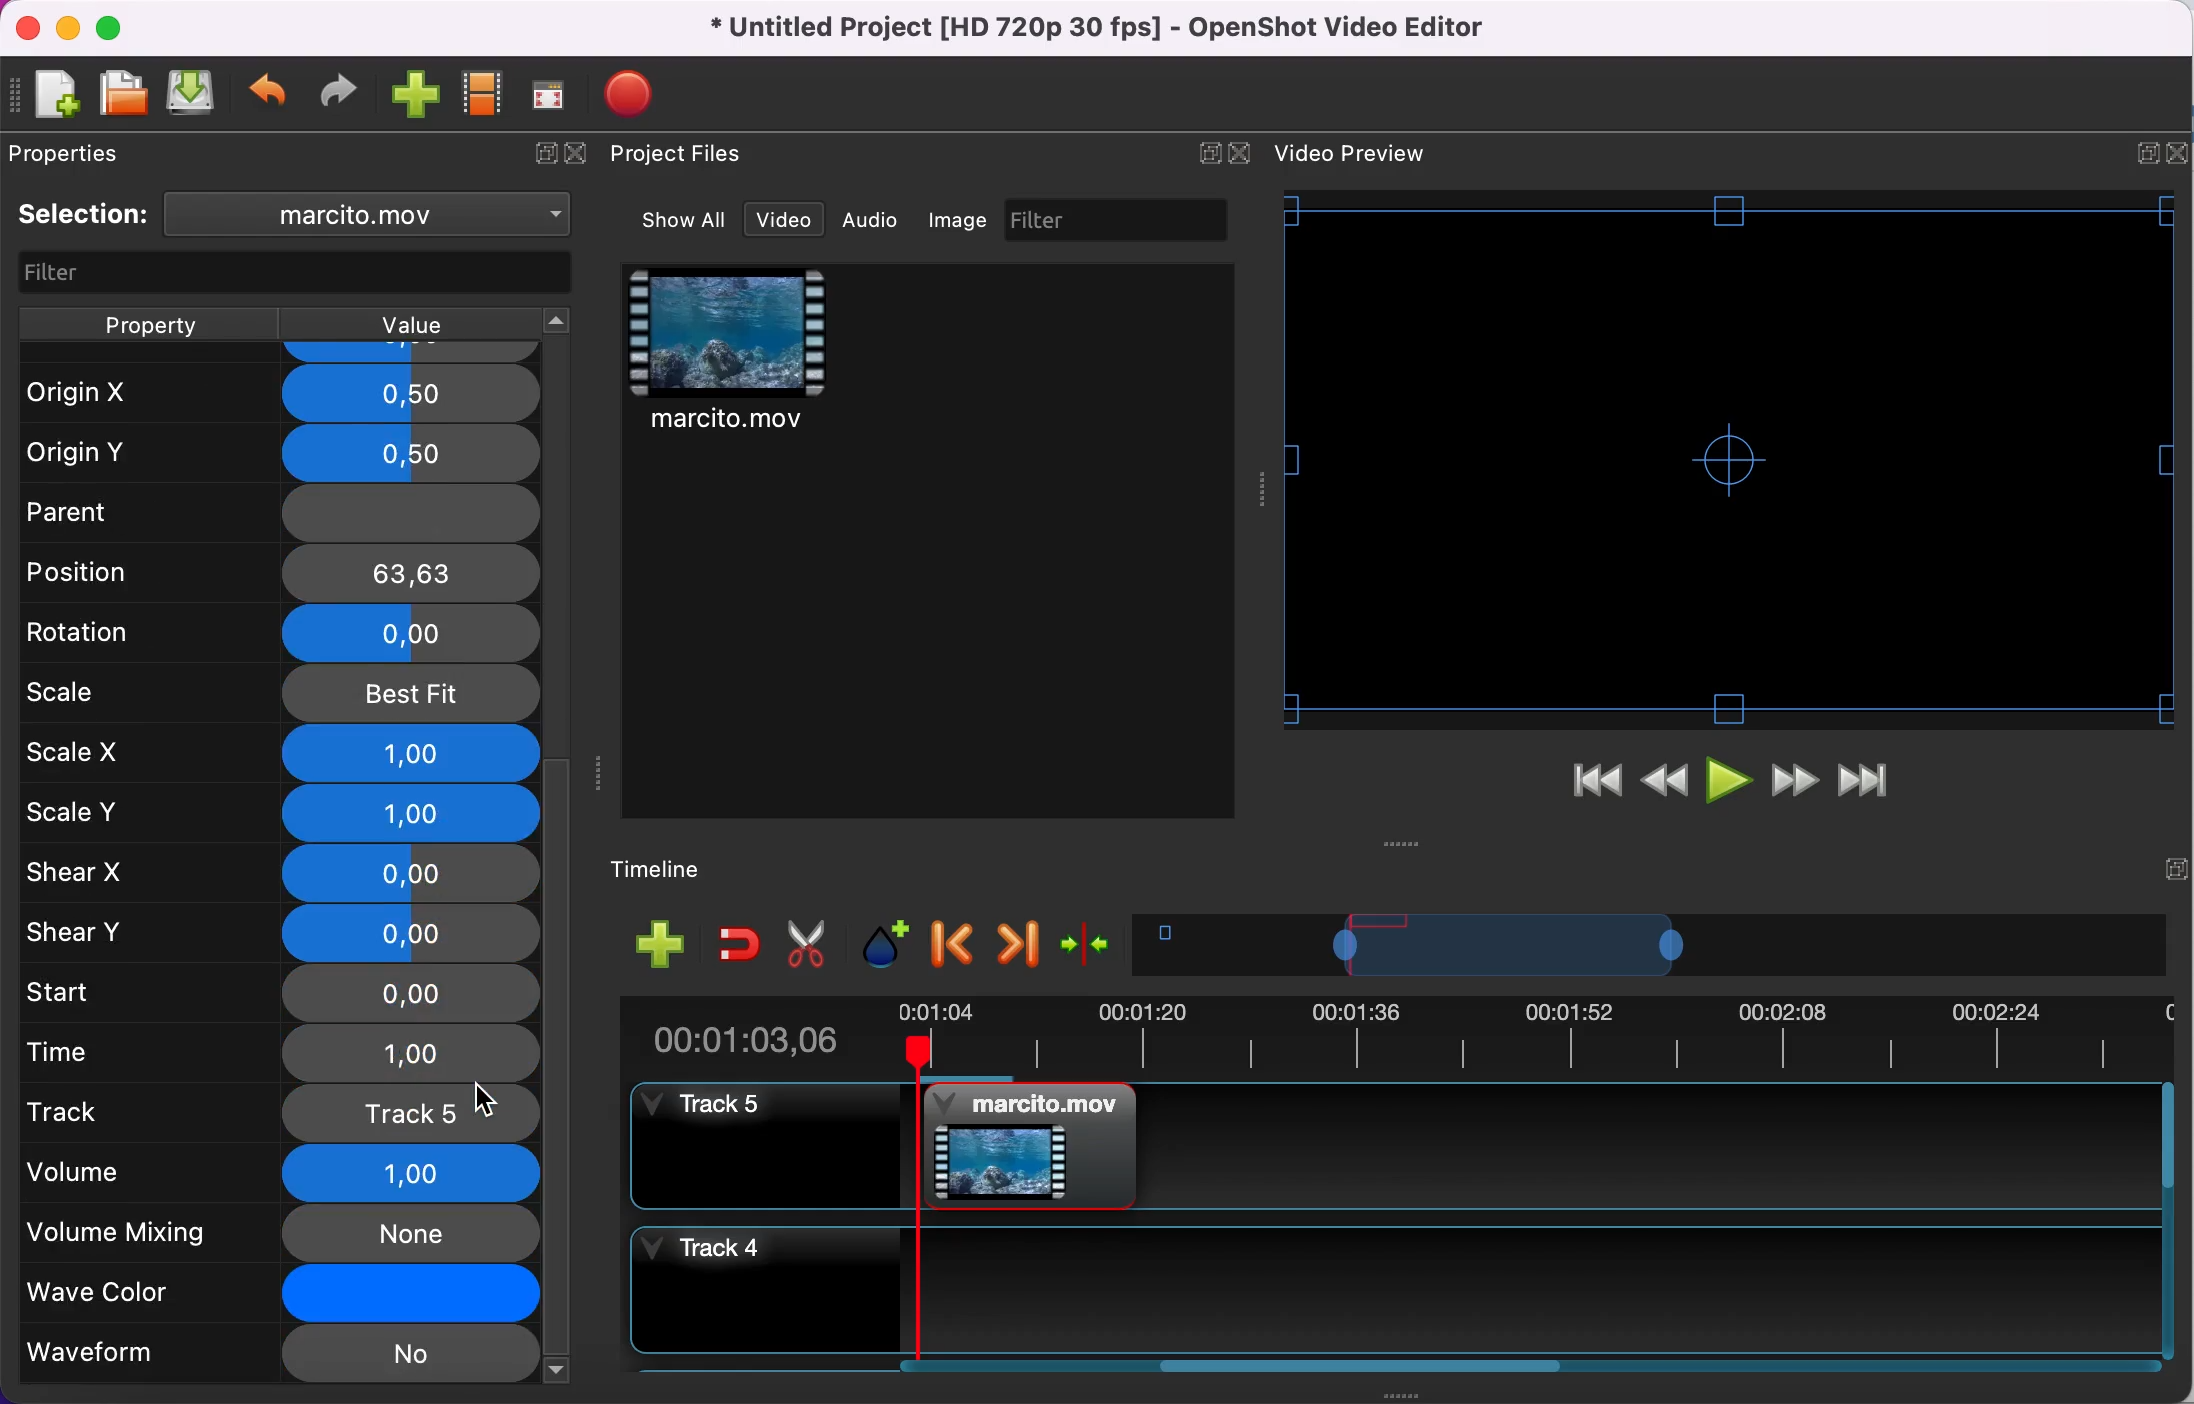 The width and height of the screenshot is (2194, 1404). Describe the element at coordinates (280, 874) in the screenshot. I see `shear x 0` at that location.